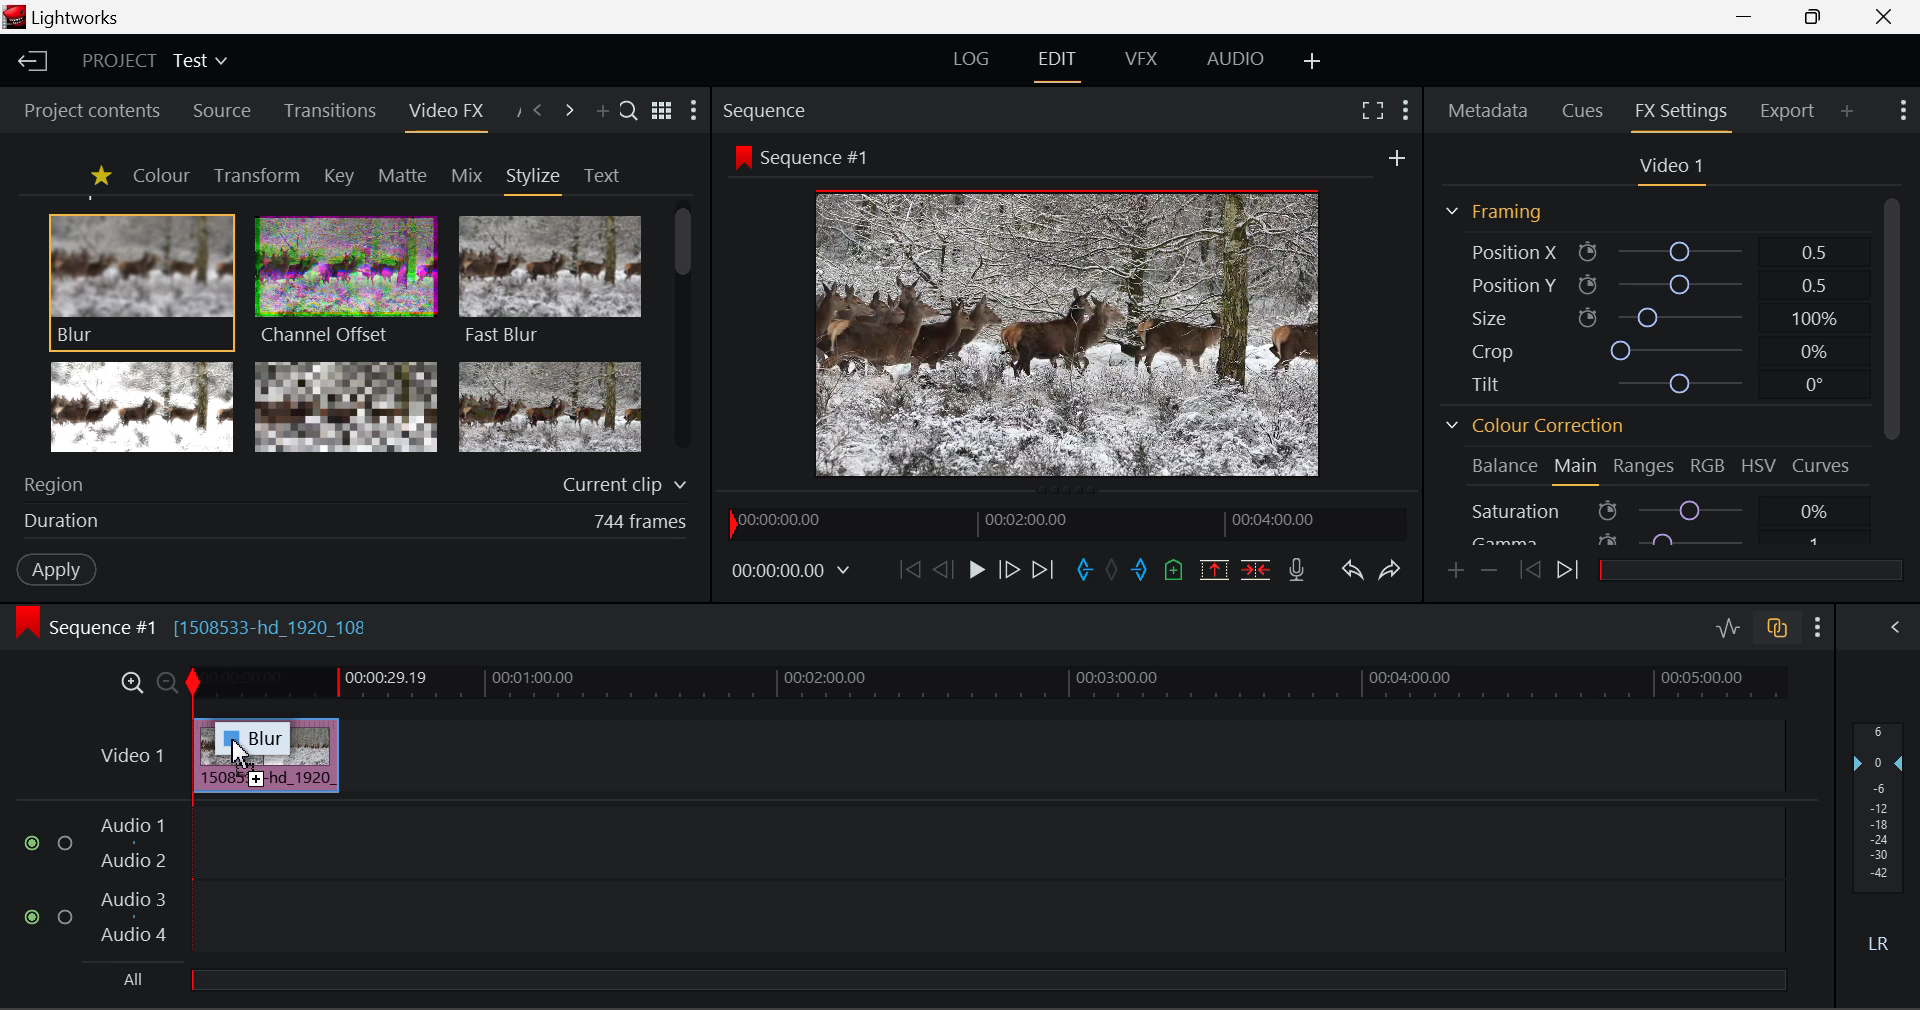 The height and width of the screenshot is (1010, 1920). I want to click on Apply, so click(56, 572).